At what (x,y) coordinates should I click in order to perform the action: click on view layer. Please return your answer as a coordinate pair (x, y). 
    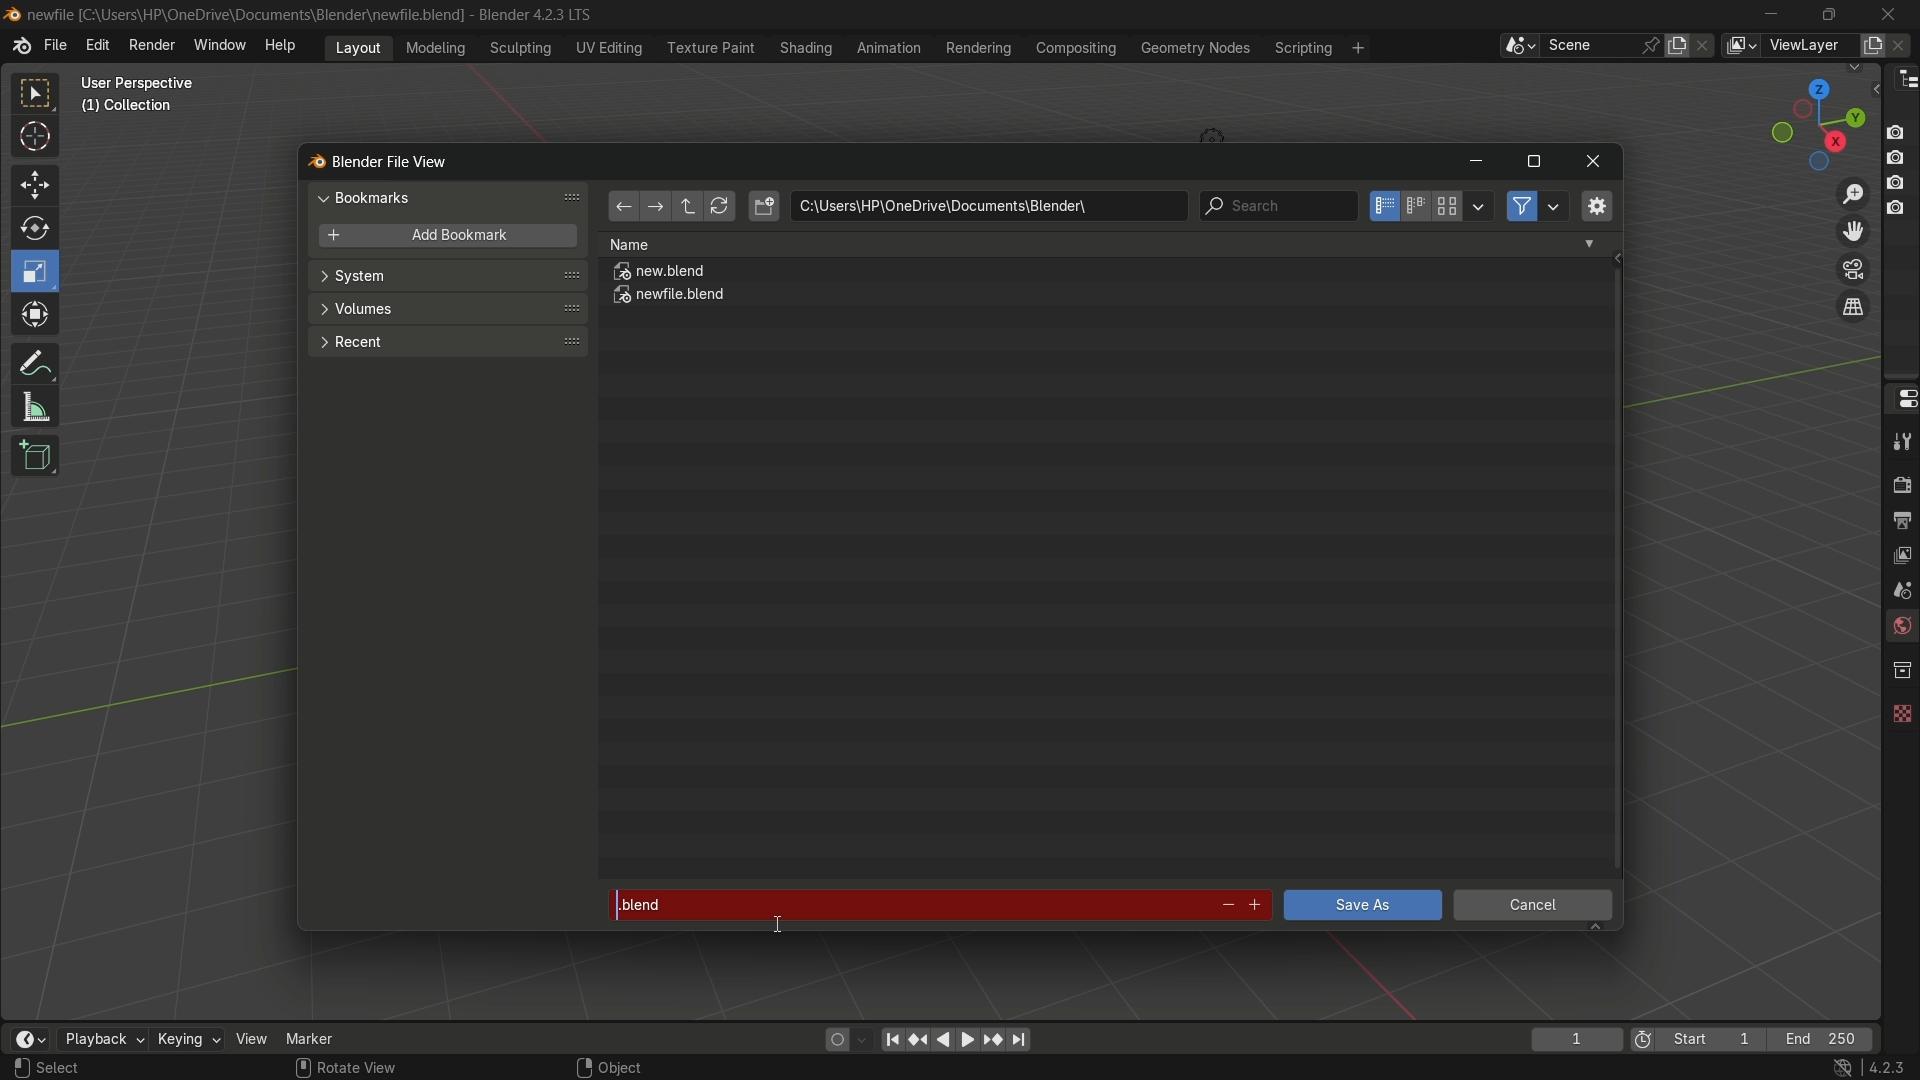
    Looking at the image, I should click on (1740, 45).